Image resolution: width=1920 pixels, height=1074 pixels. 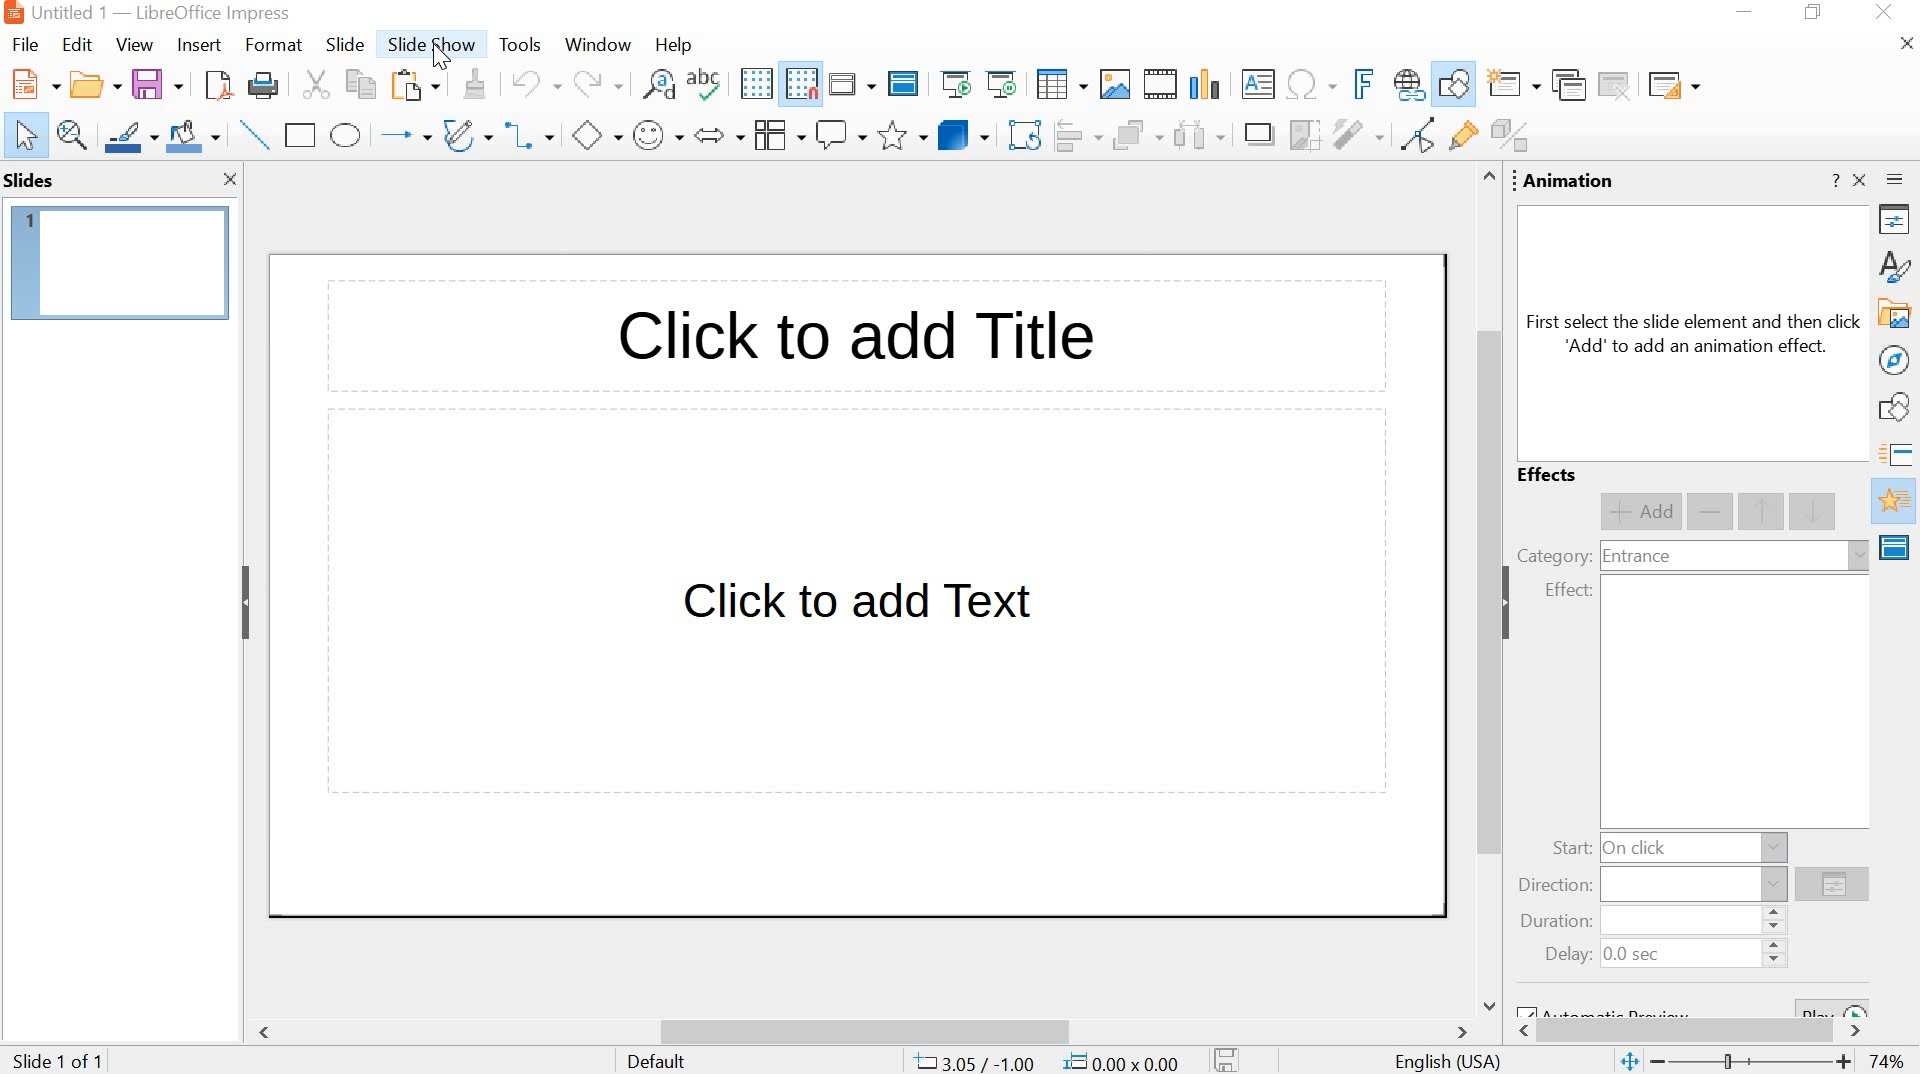 What do you see at coordinates (196, 137) in the screenshot?
I see `fill color` at bounding box center [196, 137].